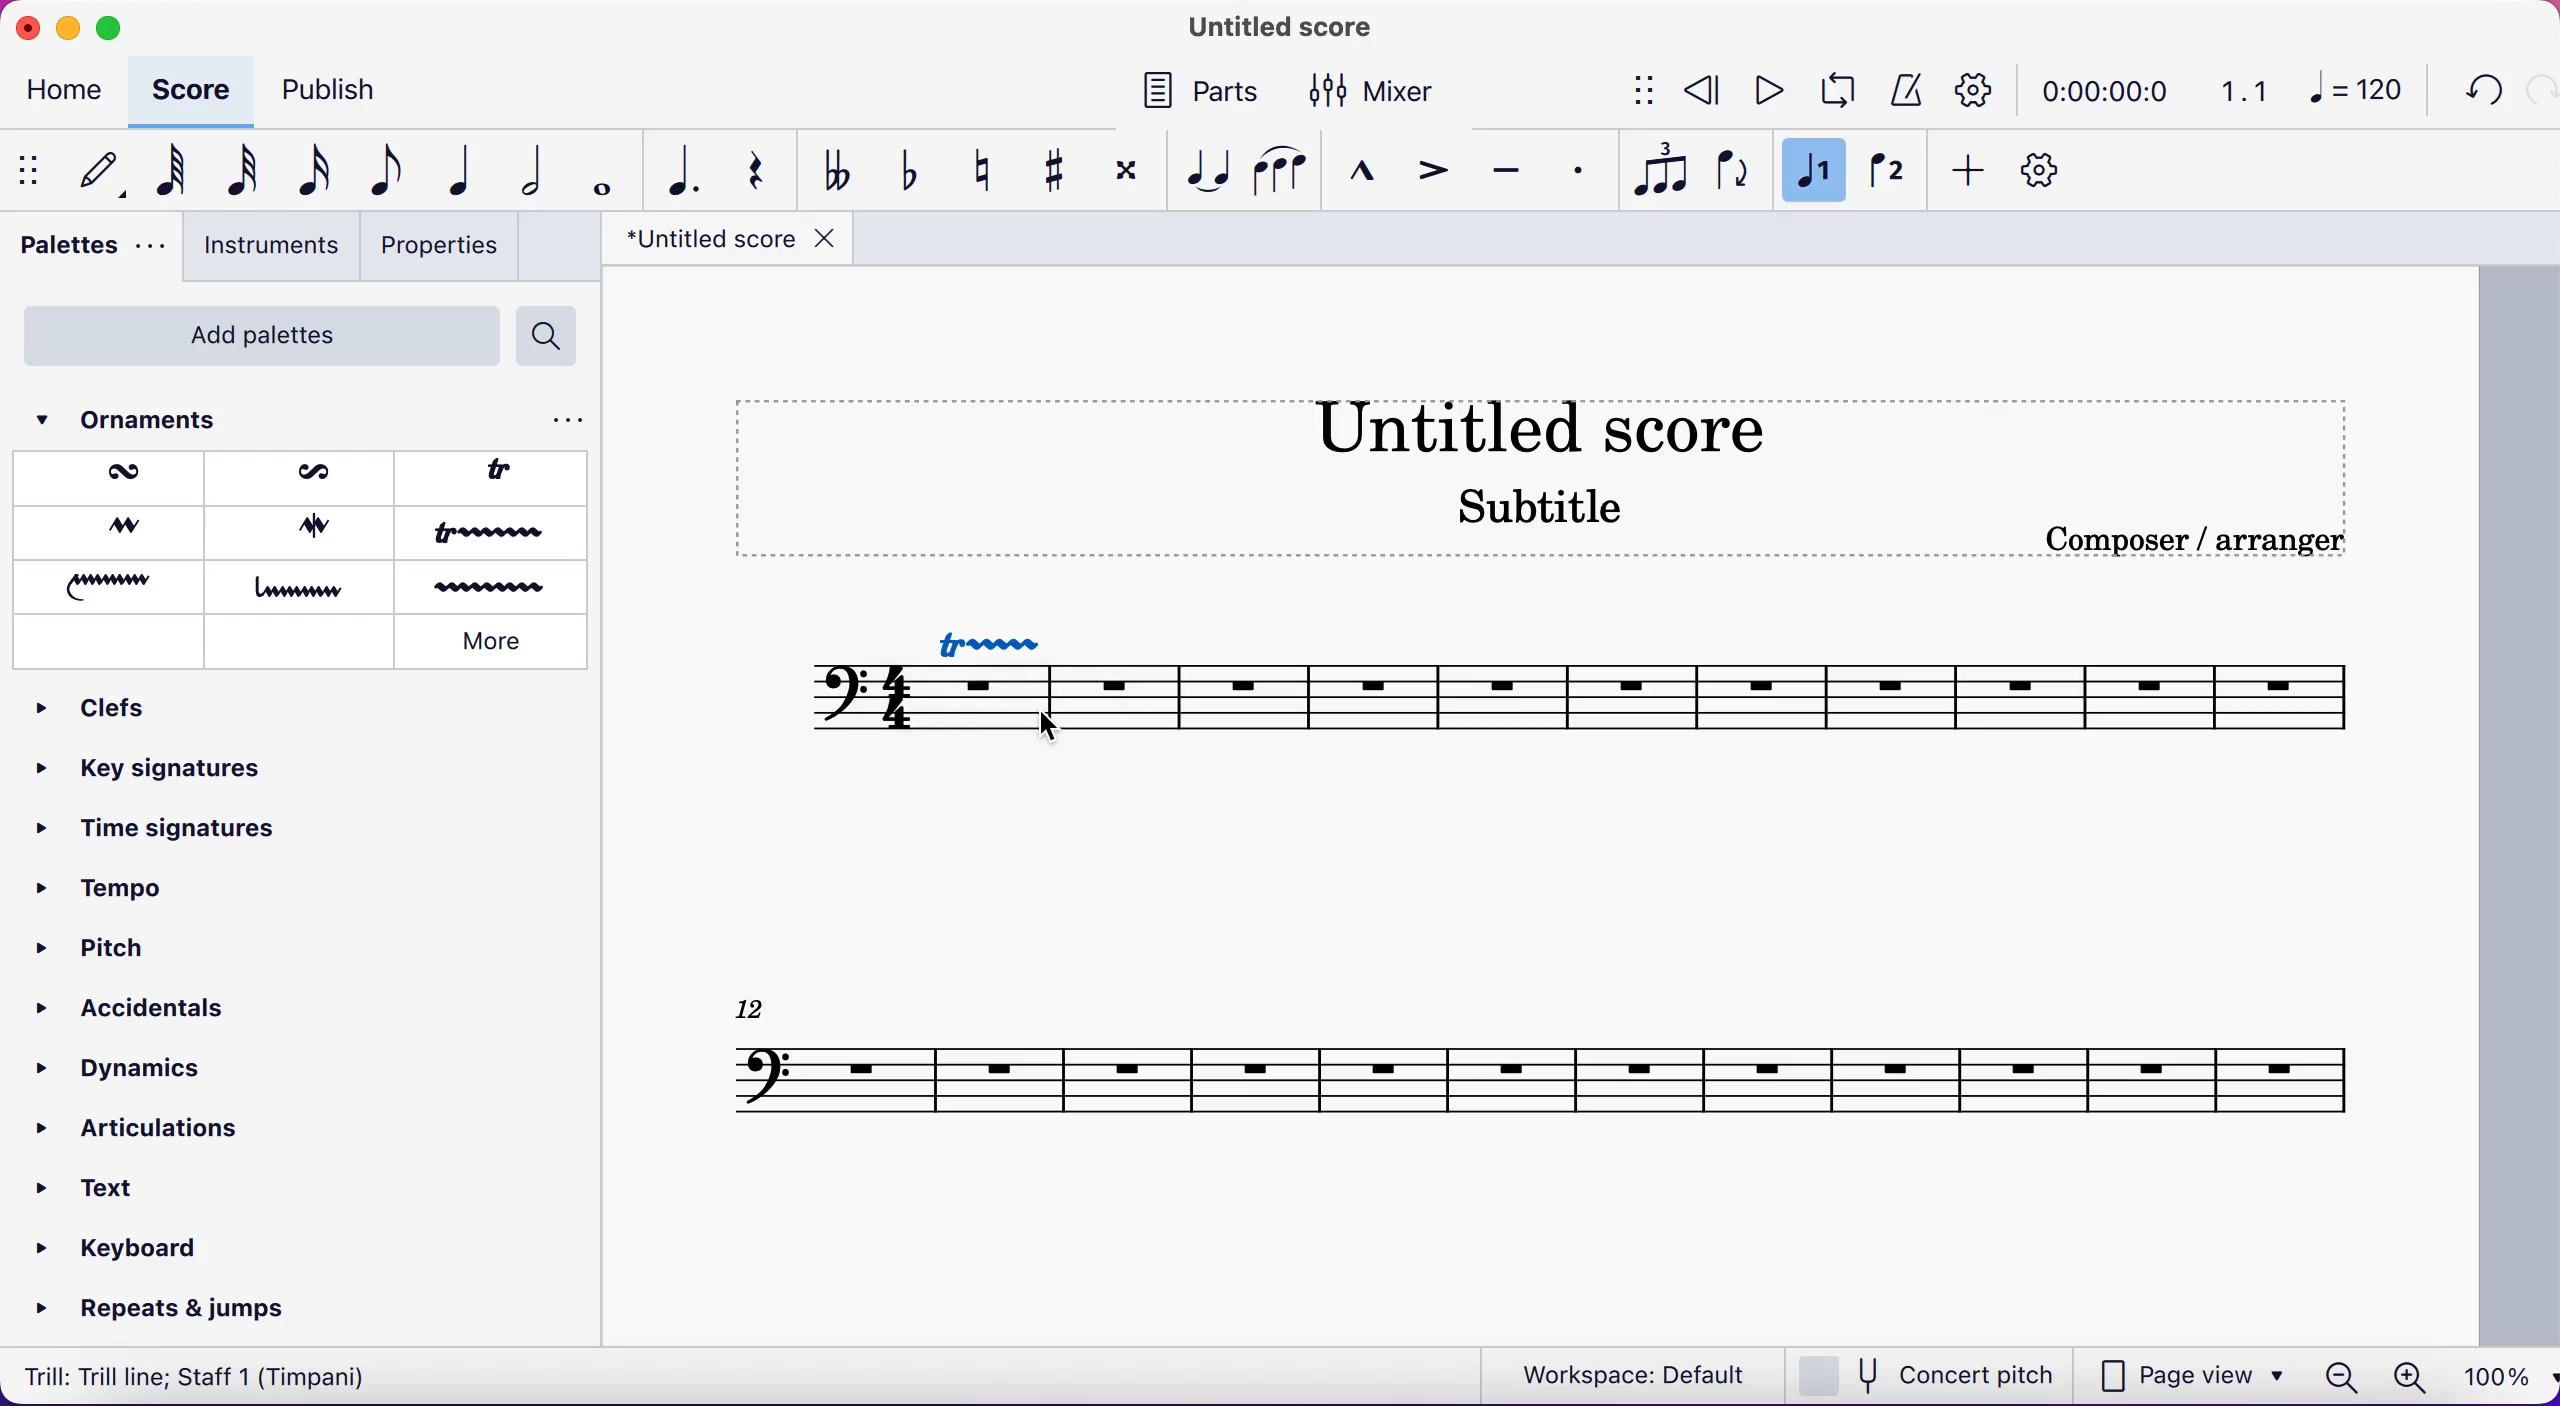  What do you see at coordinates (70, 93) in the screenshot?
I see `home` at bounding box center [70, 93].